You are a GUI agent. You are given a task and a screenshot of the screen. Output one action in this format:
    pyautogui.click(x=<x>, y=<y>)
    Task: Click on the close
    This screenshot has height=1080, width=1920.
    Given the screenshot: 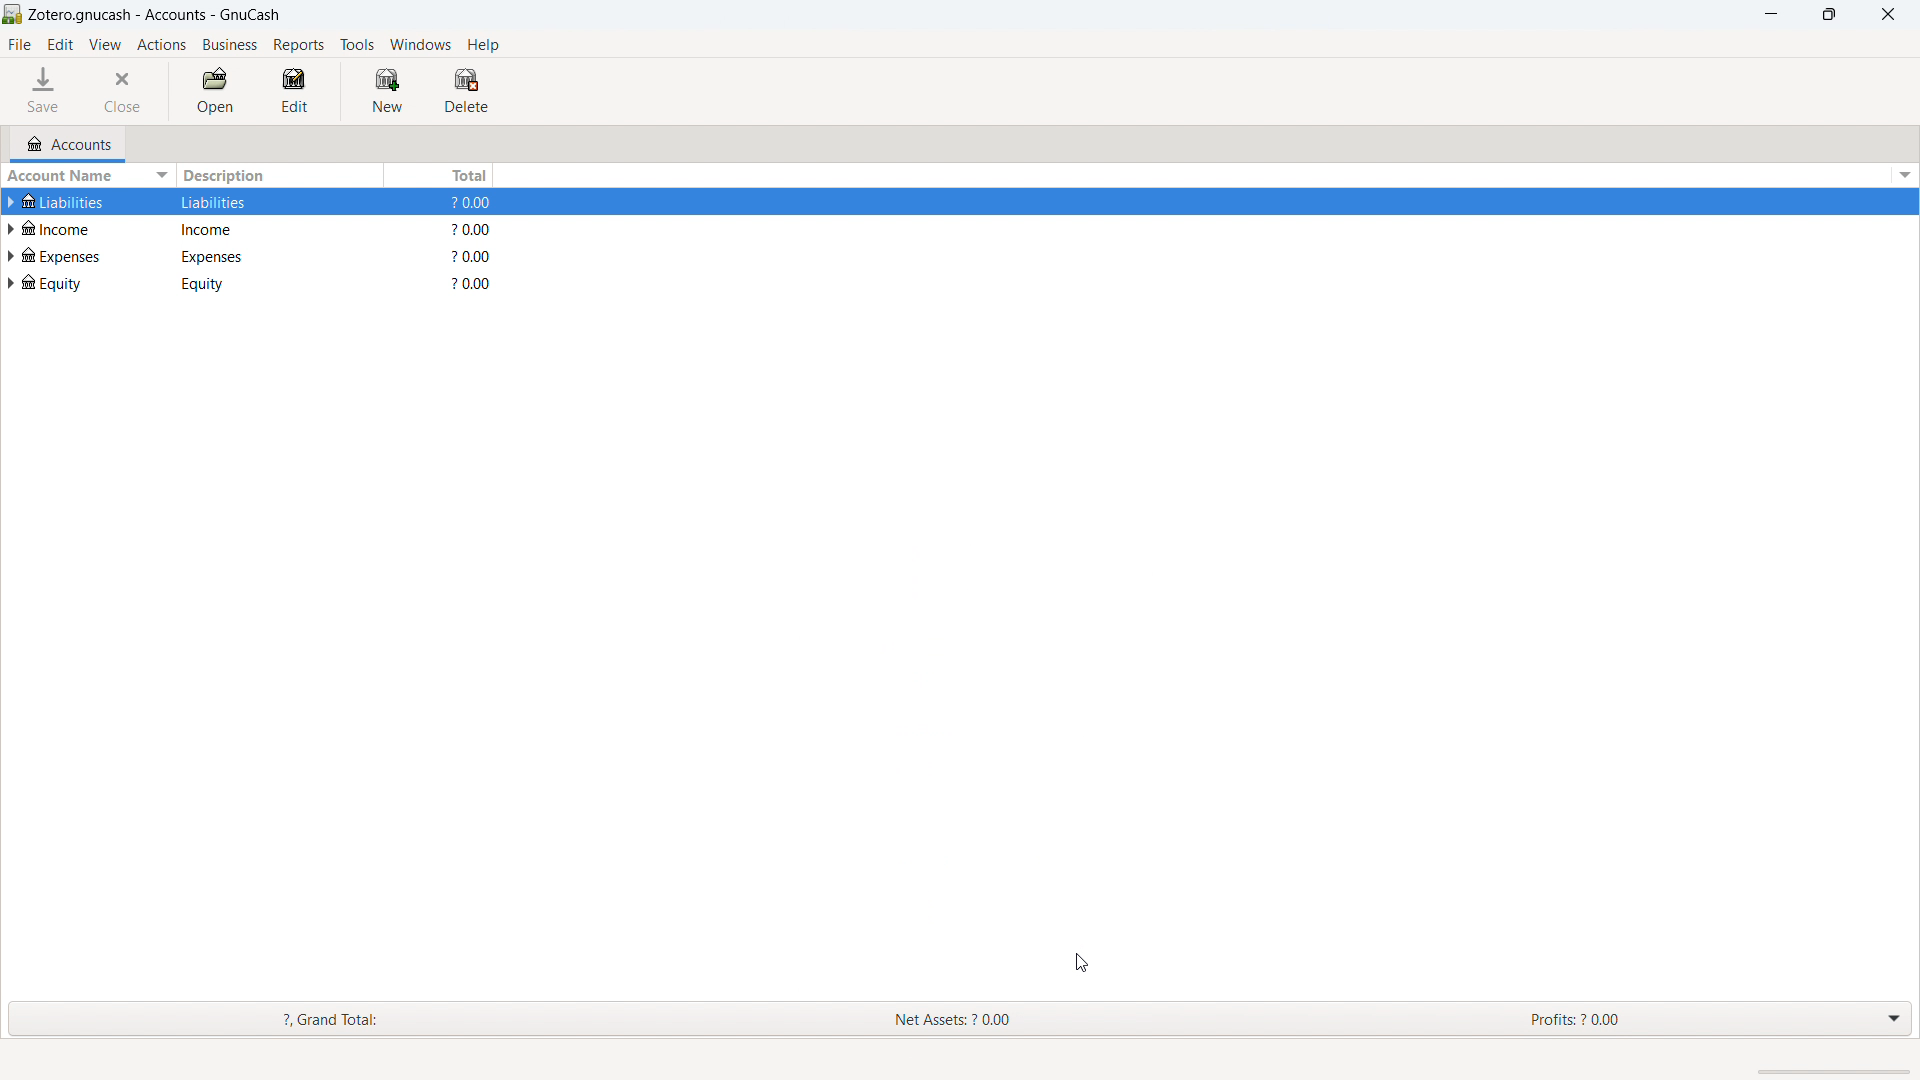 What is the action you would take?
    pyautogui.click(x=1889, y=14)
    